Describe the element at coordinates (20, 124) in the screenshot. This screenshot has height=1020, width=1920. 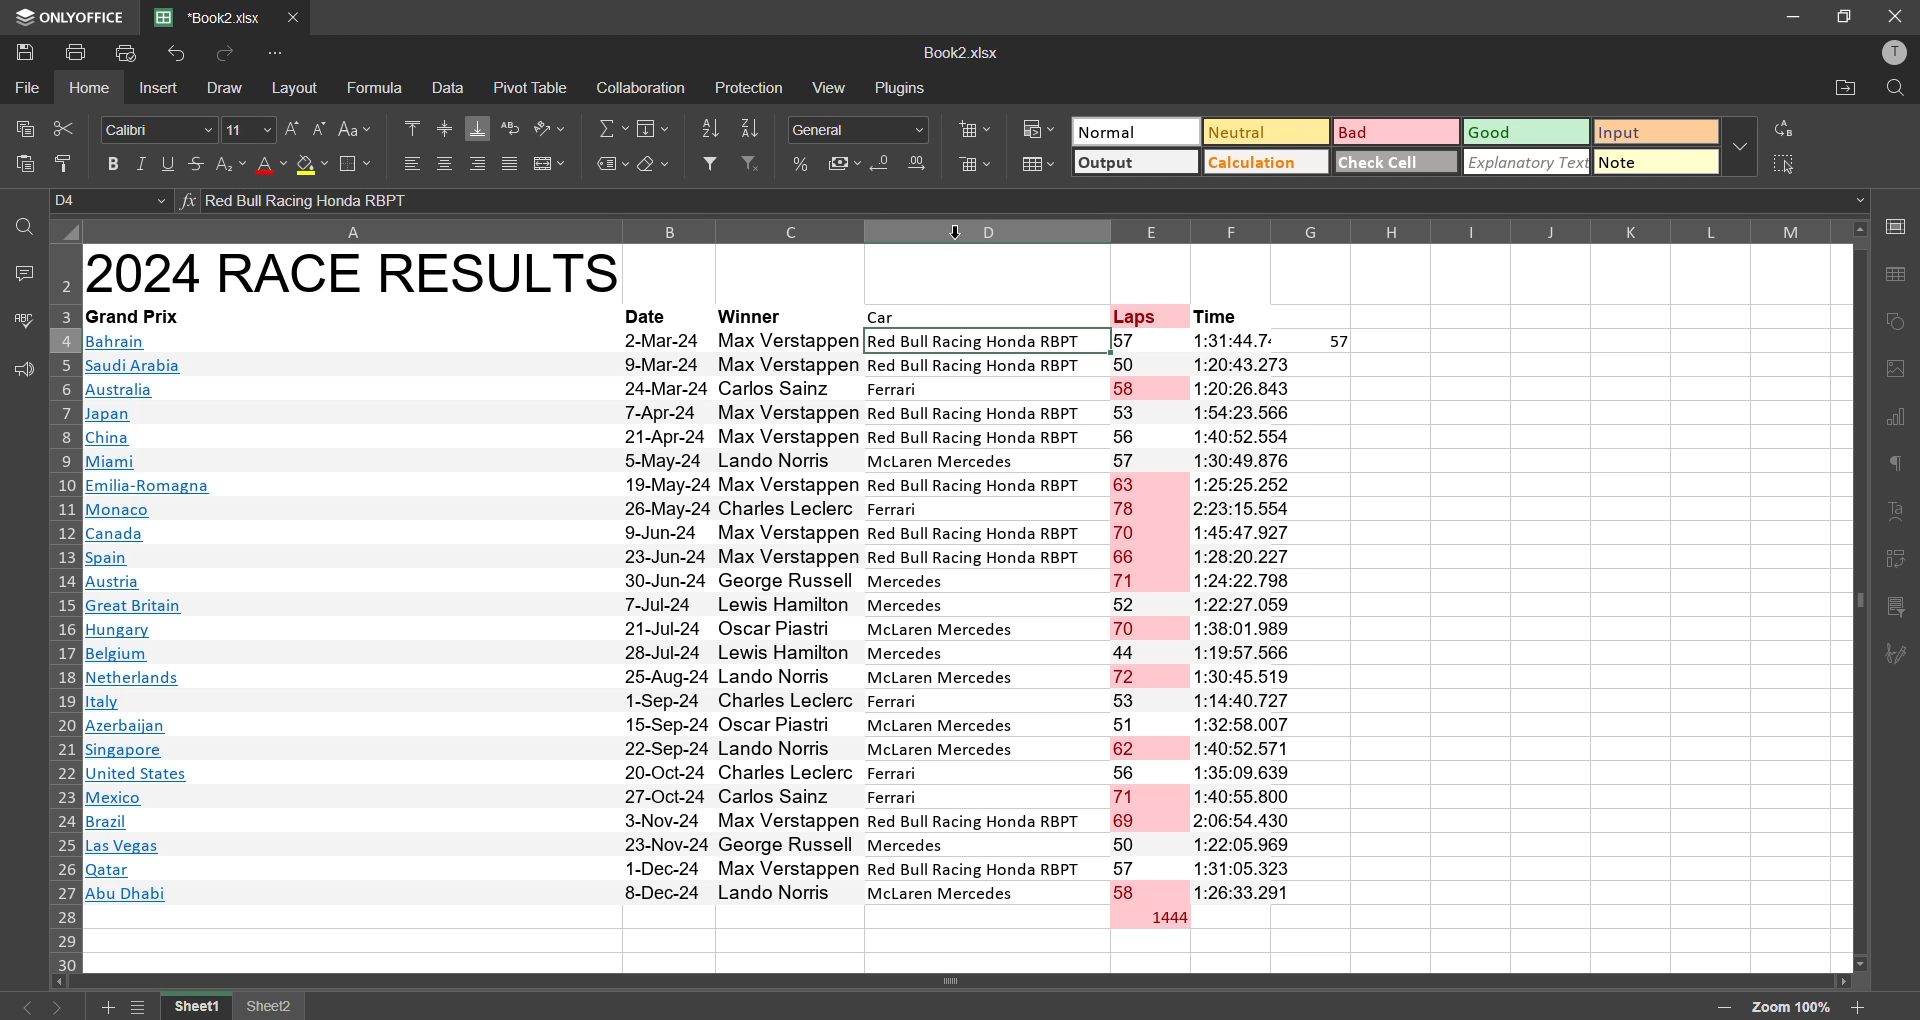
I see `copy` at that location.